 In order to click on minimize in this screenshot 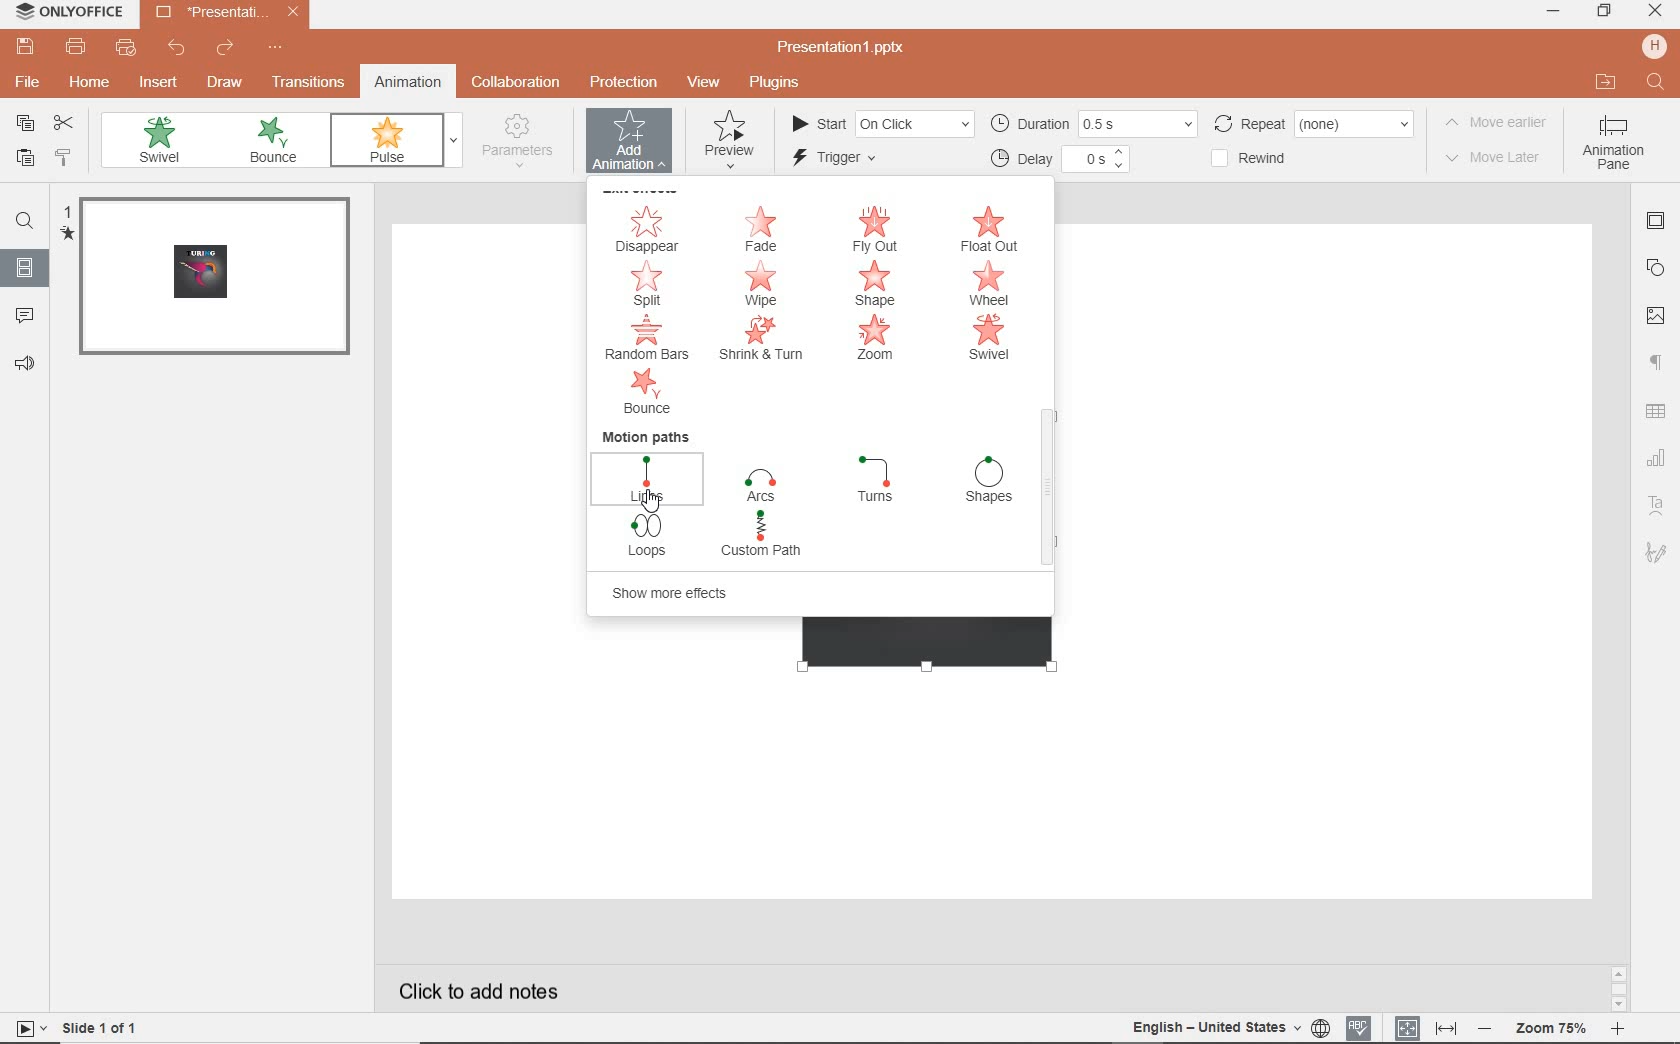, I will do `click(1555, 12)`.